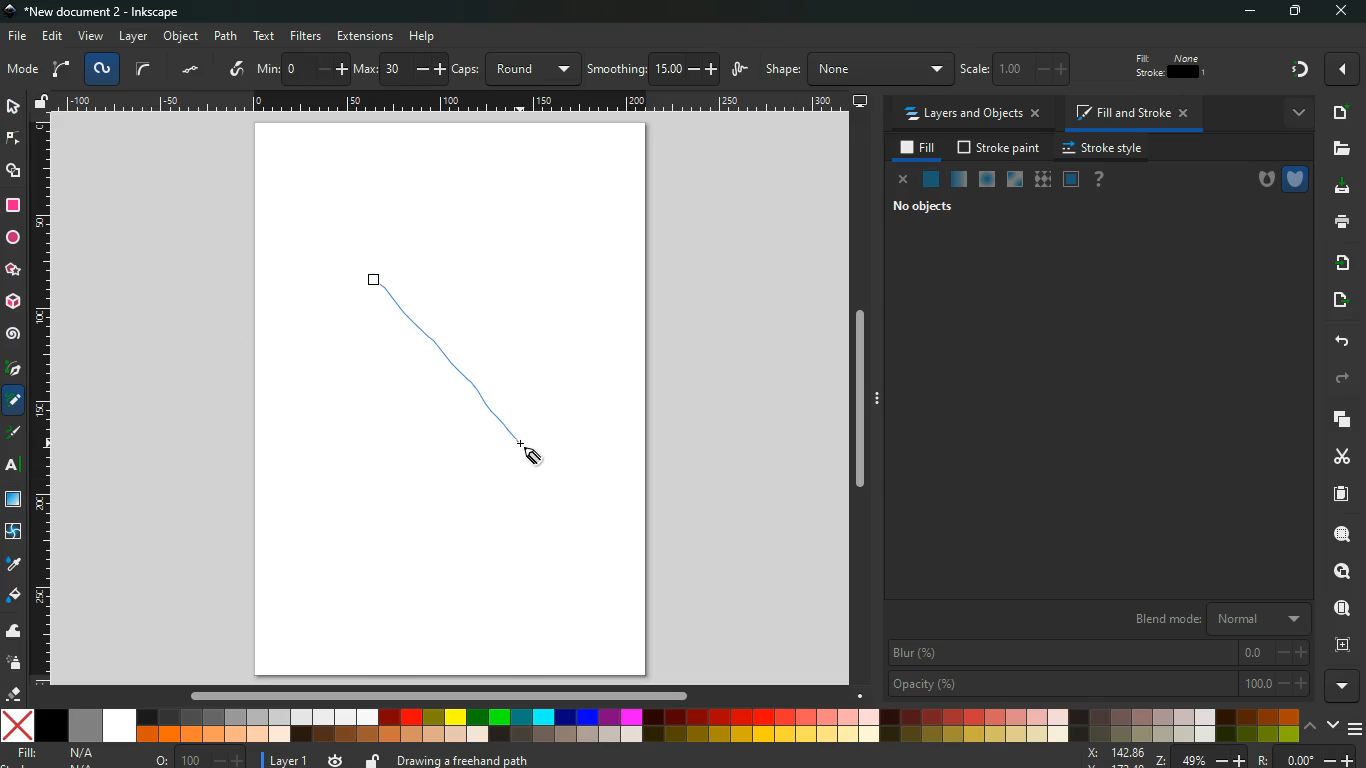  I want to click on , so click(1340, 13).